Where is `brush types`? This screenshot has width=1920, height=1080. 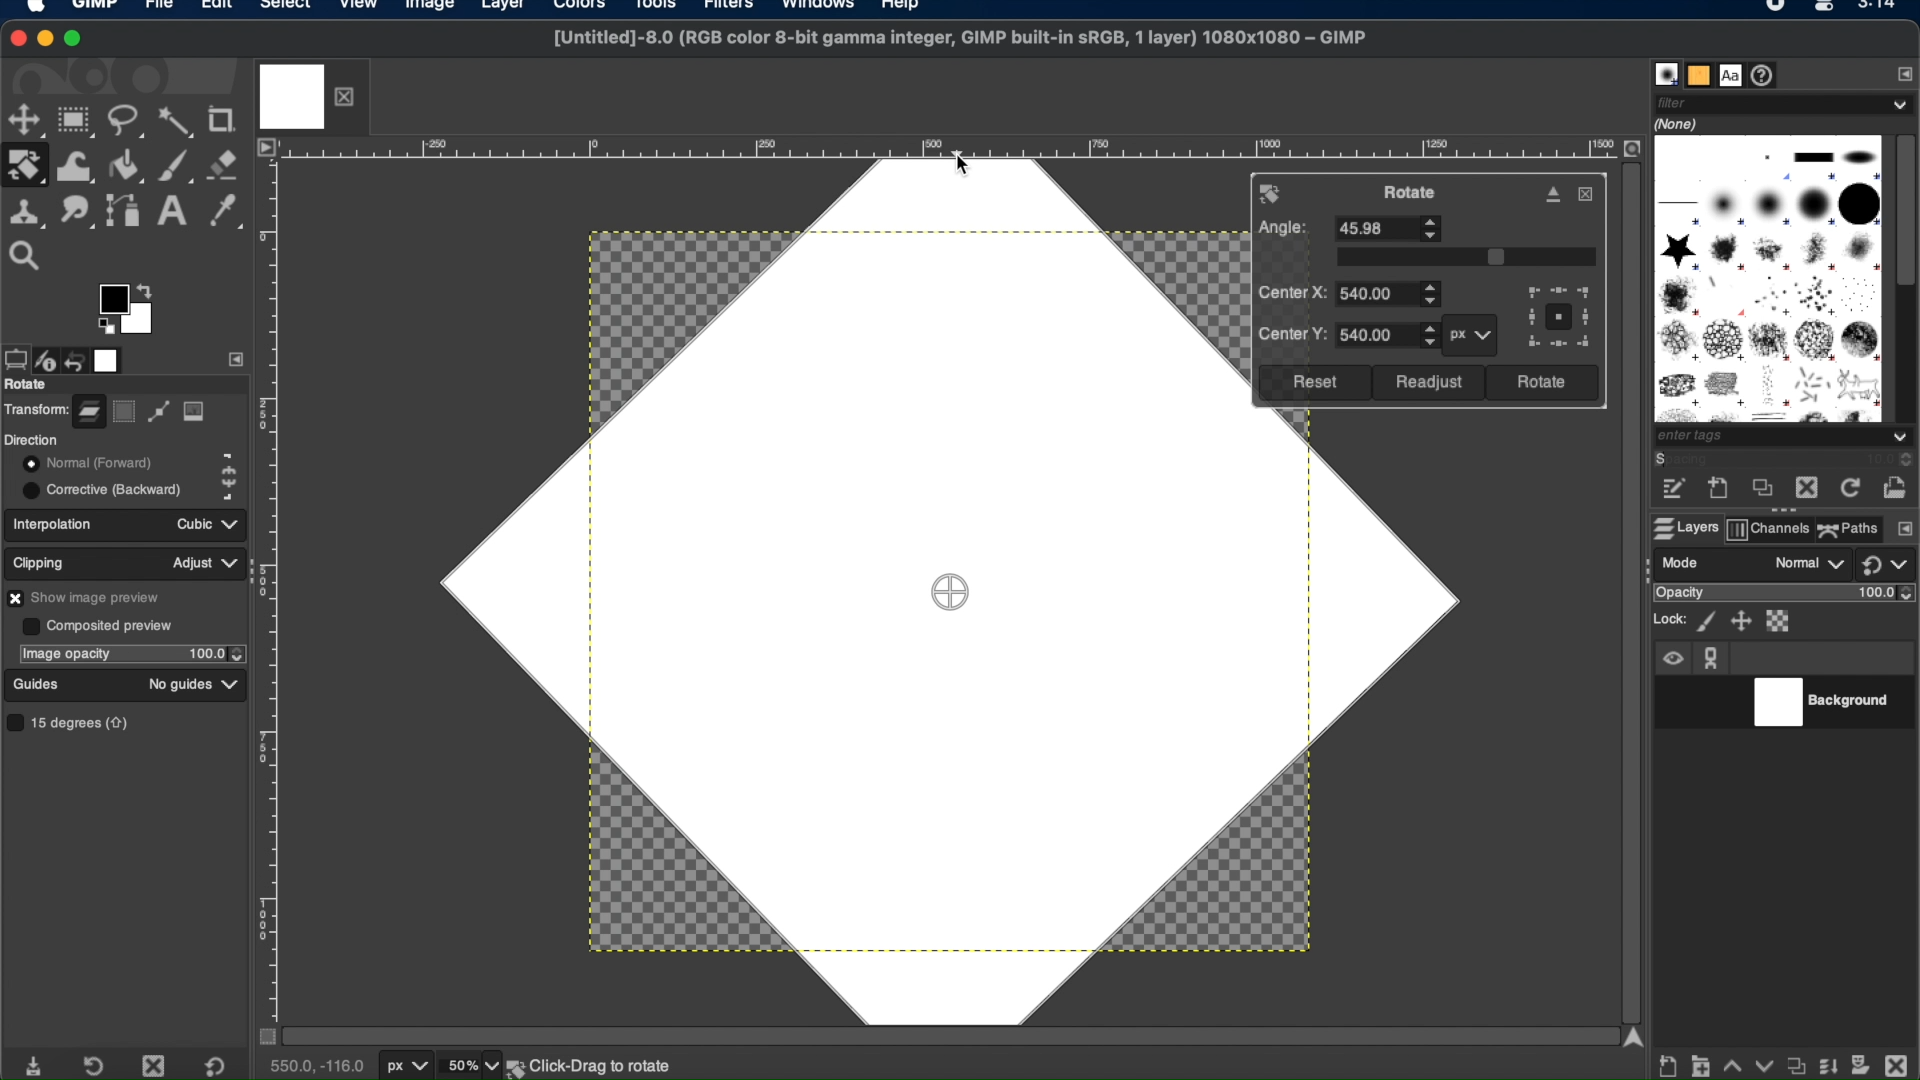 brush types is located at coordinates (1767, 278).